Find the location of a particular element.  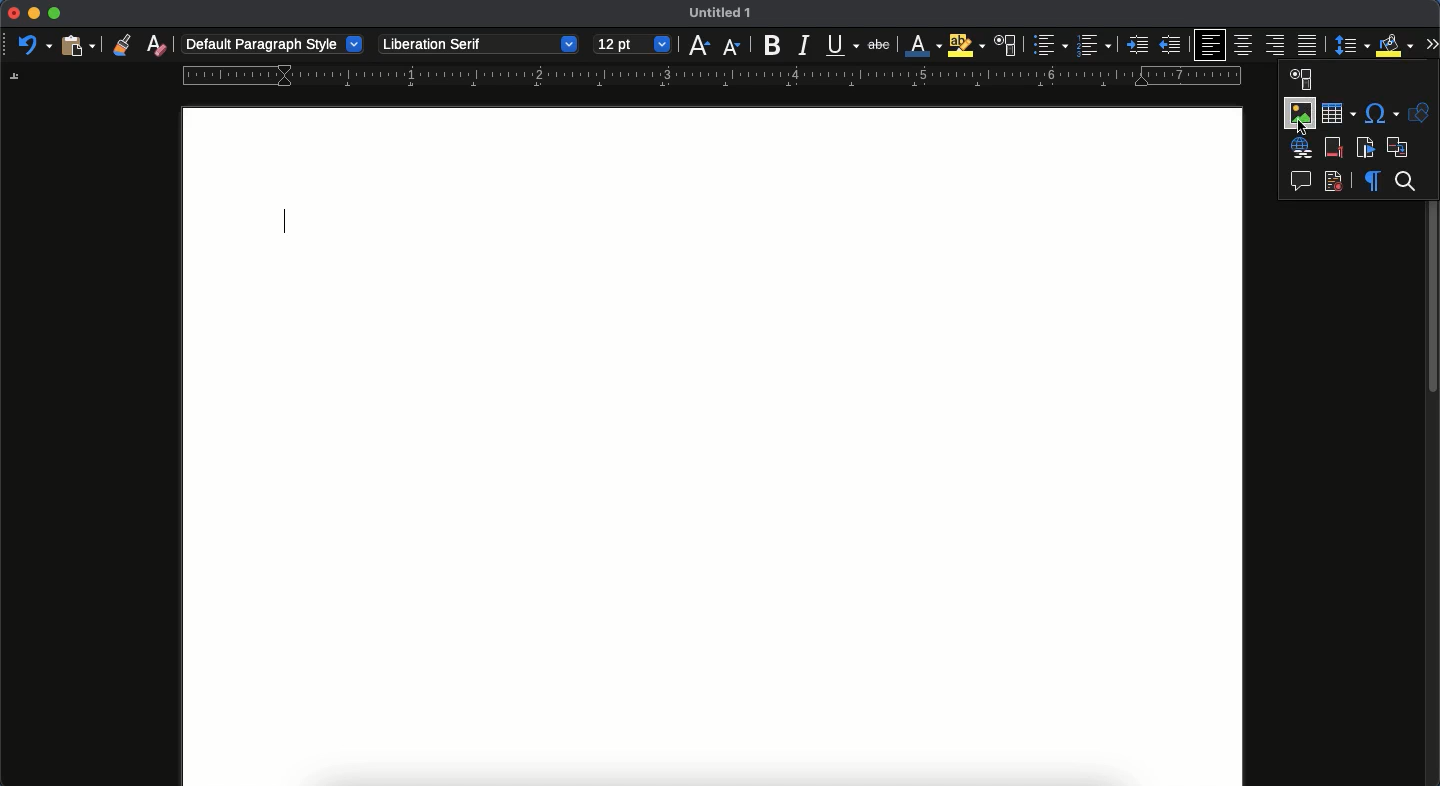

unindented is located at coordinates (1172, 45).